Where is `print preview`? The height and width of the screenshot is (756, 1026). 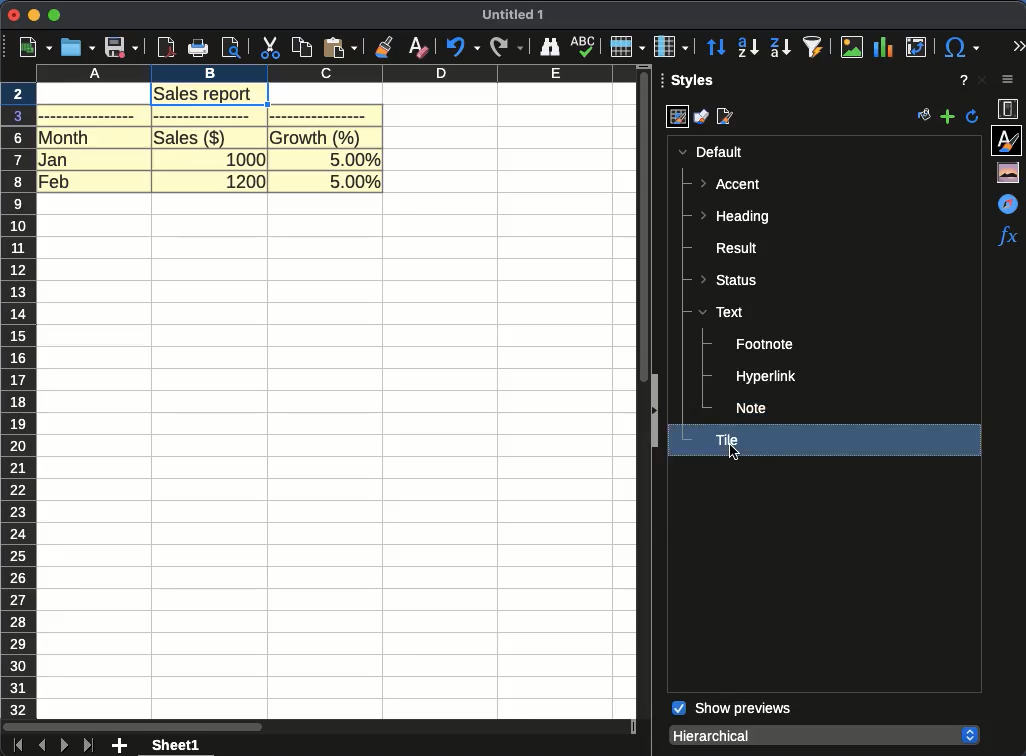 print preview is located at coordinates (232, 47).